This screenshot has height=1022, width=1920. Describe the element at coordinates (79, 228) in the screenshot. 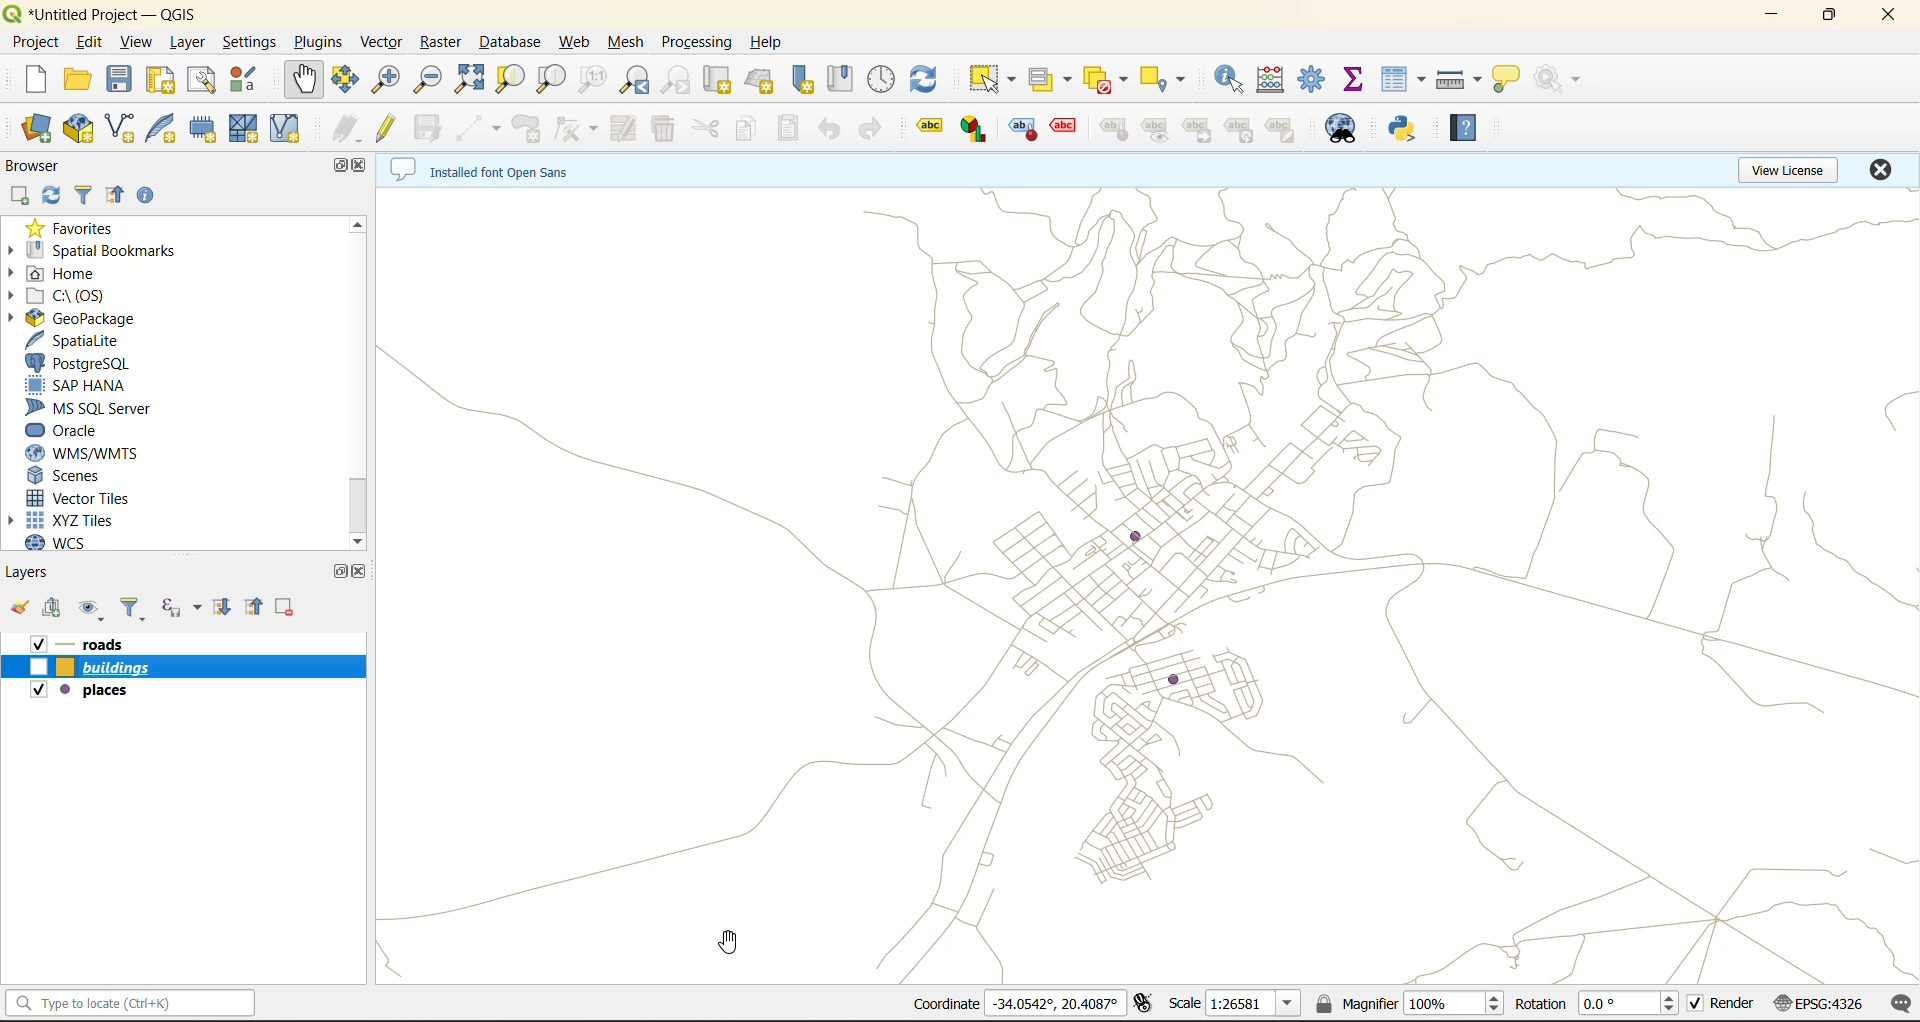

I see `favorites` at that location.